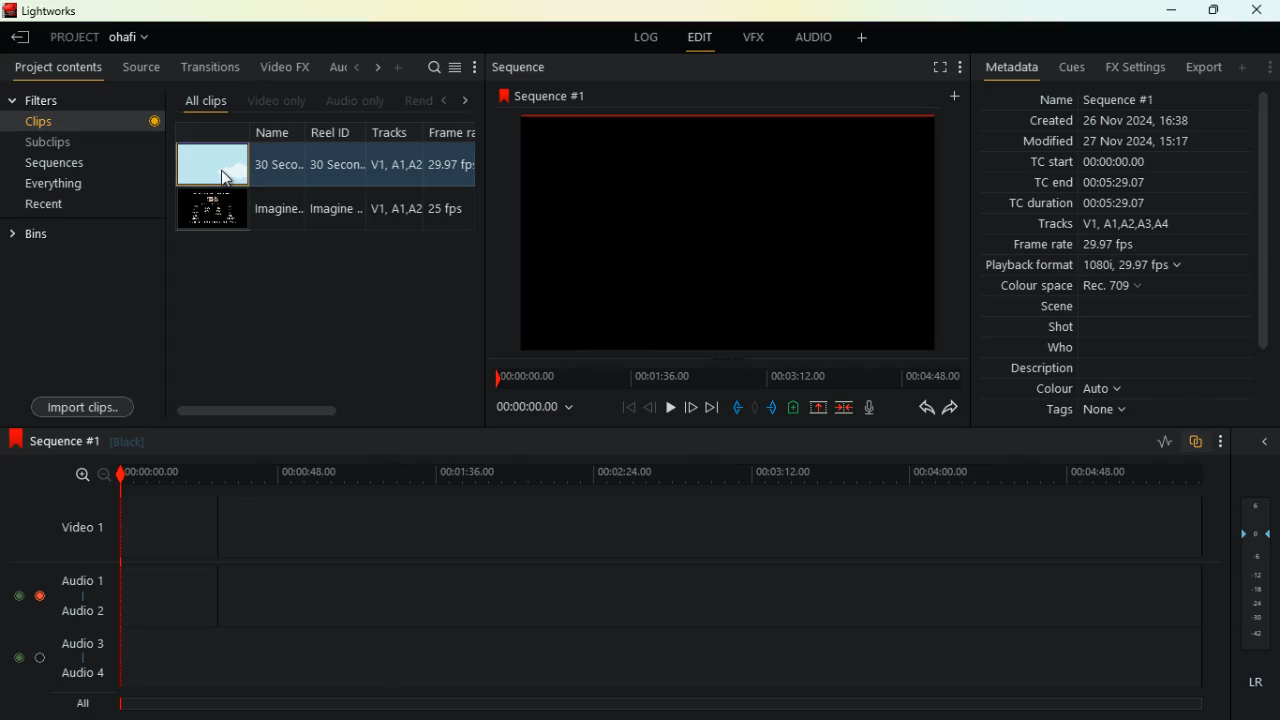 Image resolution: width=1280 pixels, height=720 pixels. Describe the element at coordinates (1271, 67) in the screenshot. I see `more` at that location.